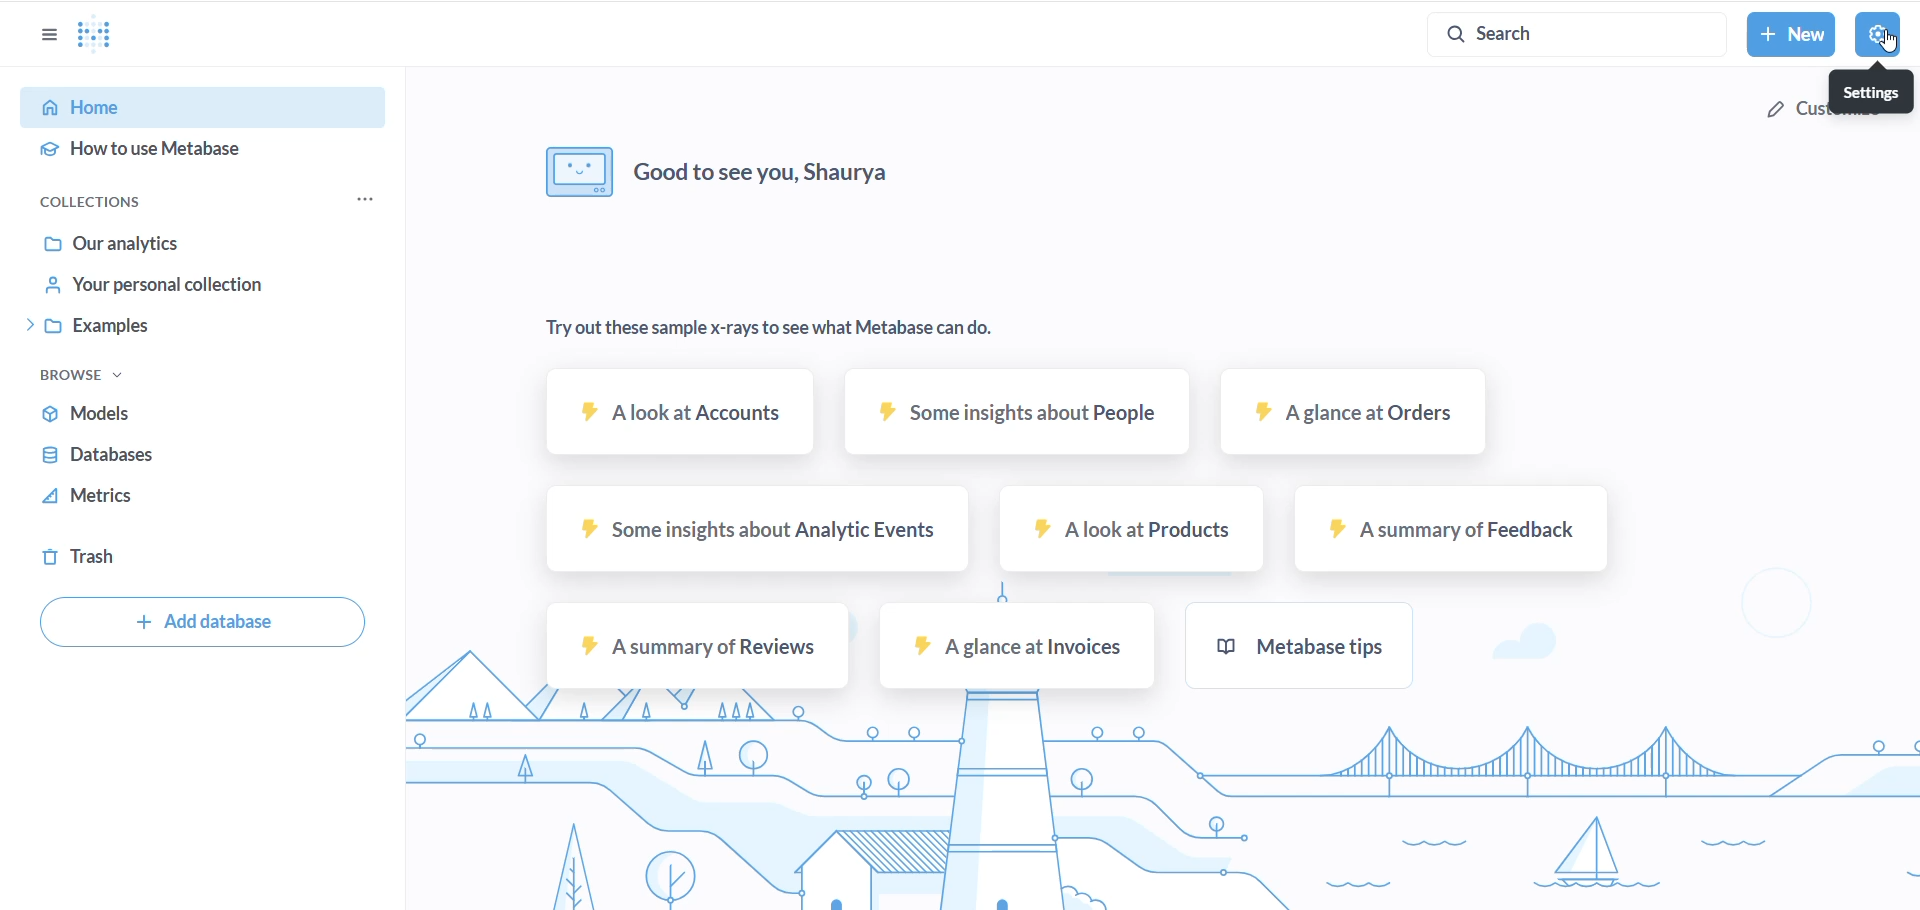 This screenshot has height=910, width=1920. Describe the element at coordinates (1791, 34) in the screenshot. I see `NEW BUTTON` at that location.